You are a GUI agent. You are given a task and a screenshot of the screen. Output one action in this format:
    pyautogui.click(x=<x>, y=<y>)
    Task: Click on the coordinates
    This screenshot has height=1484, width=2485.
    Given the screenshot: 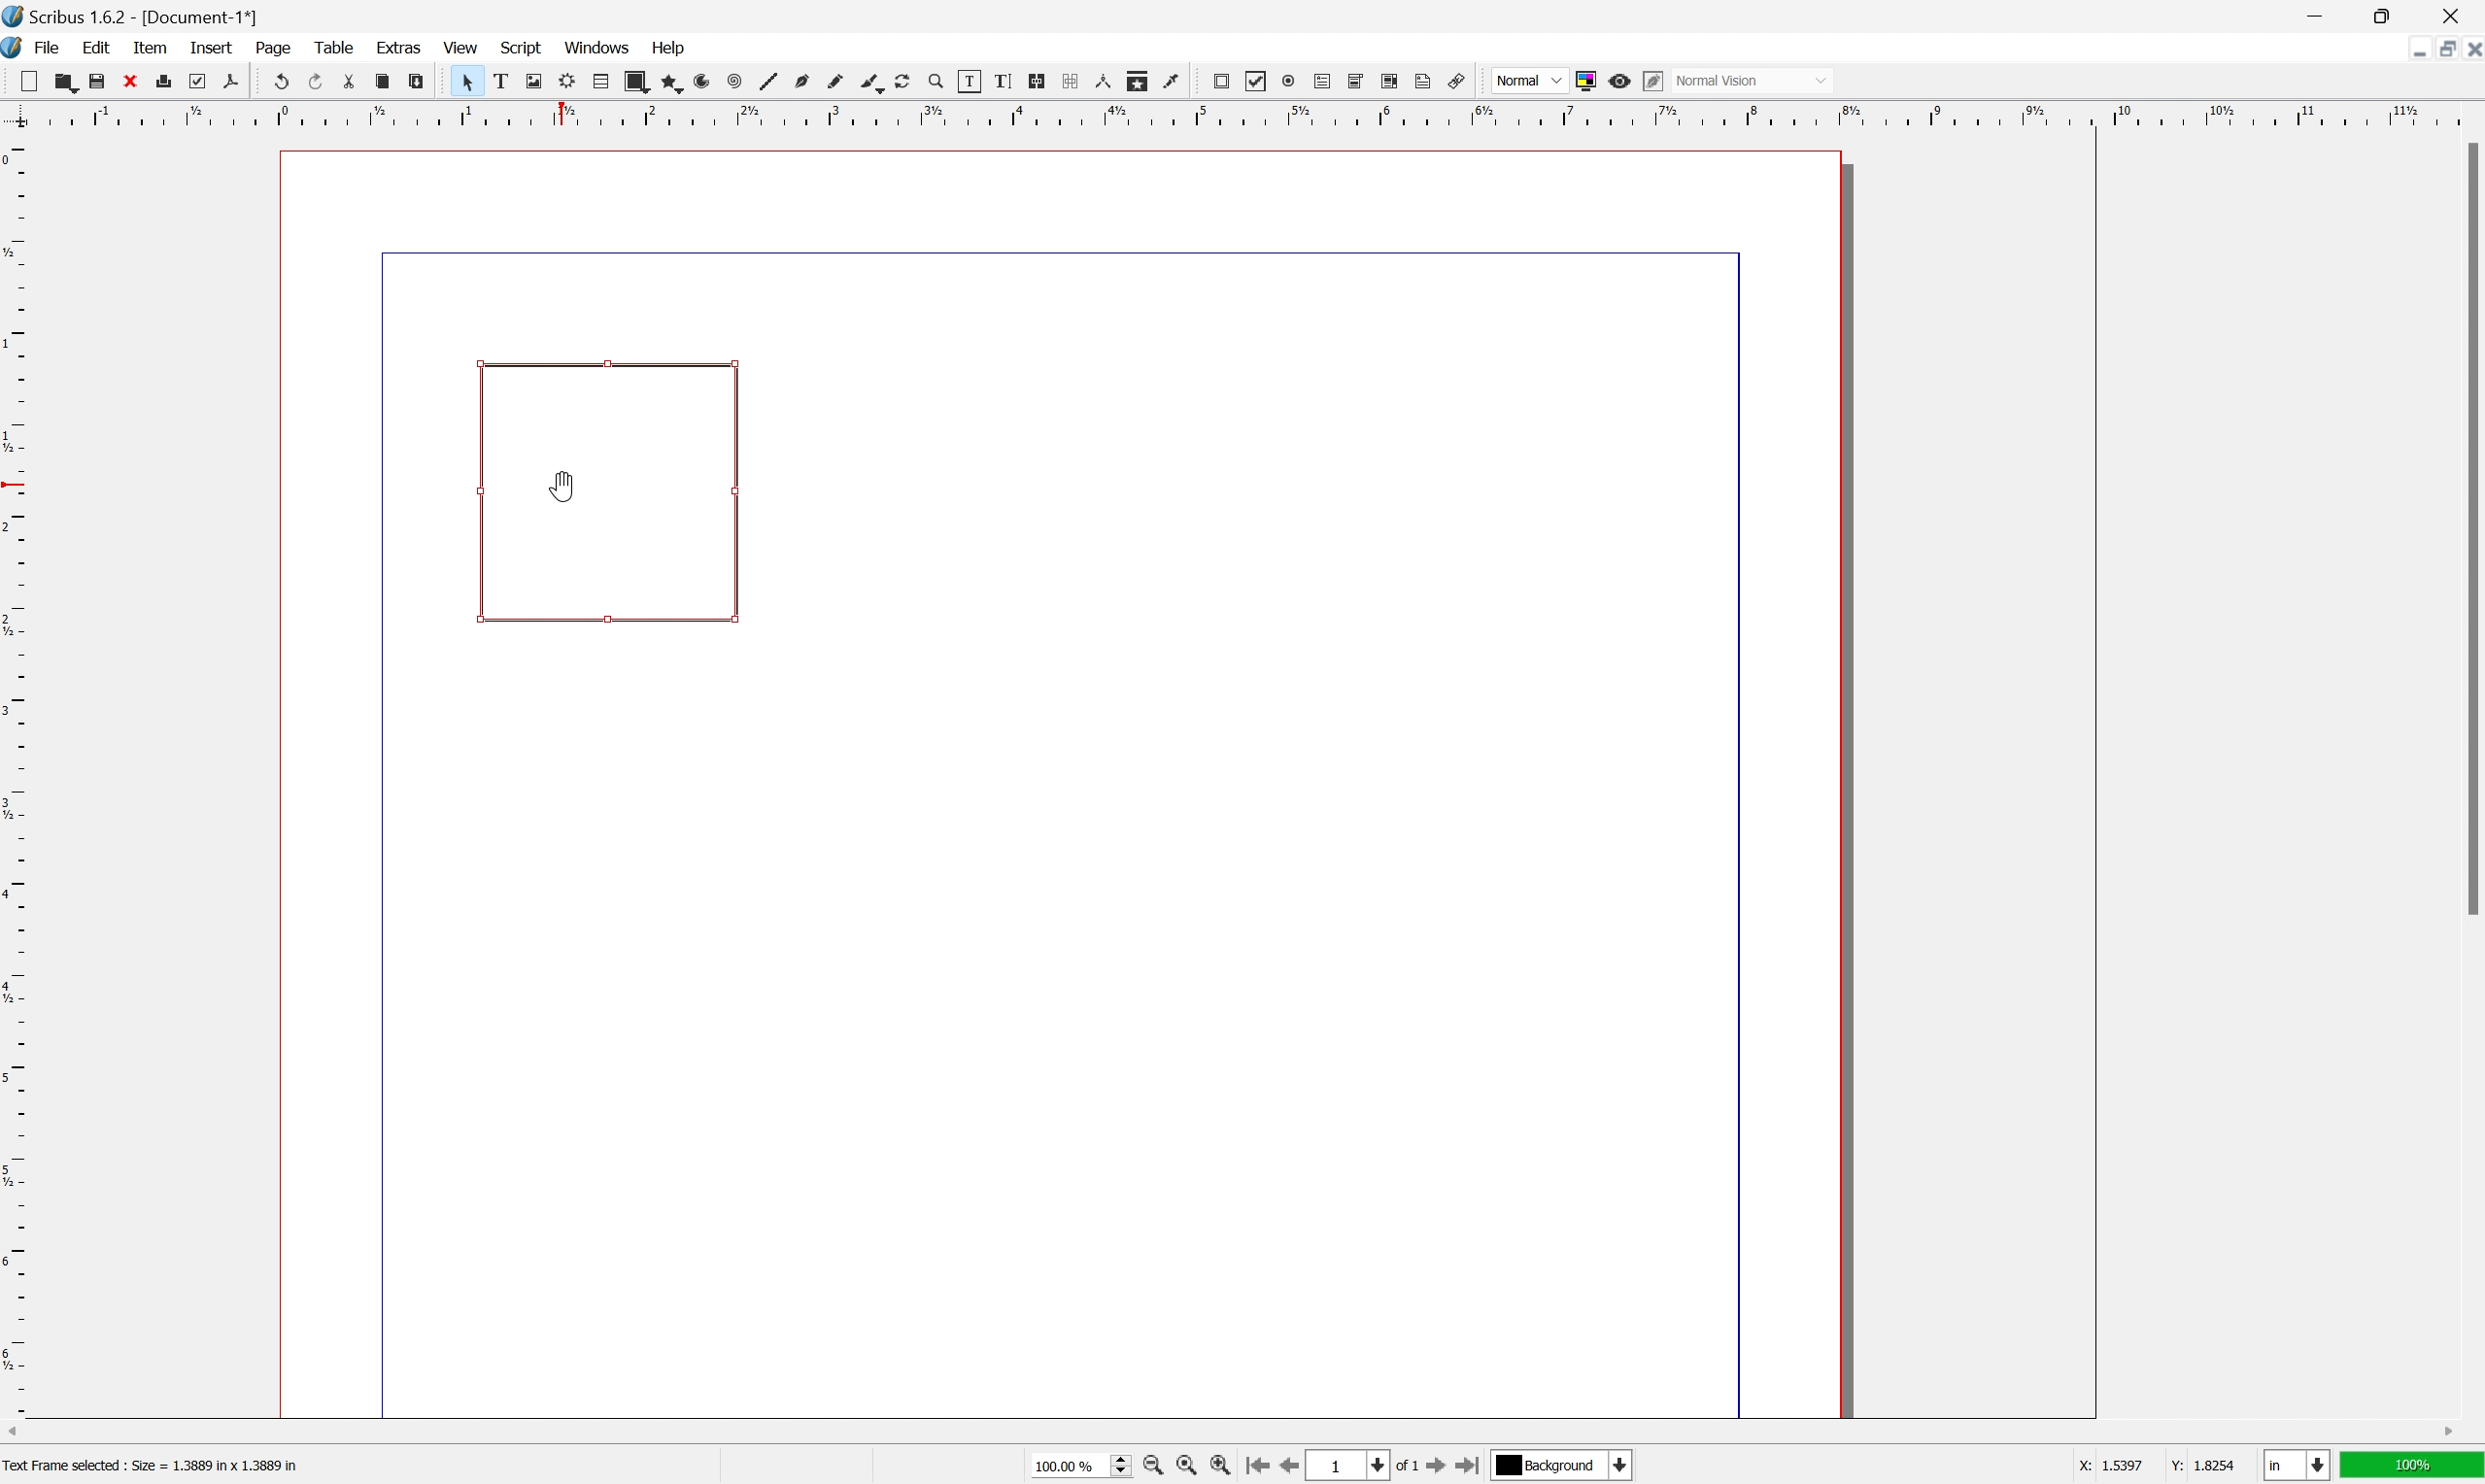 What is the action you would take?
    pyautogui.click(x=2134, y=1467)
    